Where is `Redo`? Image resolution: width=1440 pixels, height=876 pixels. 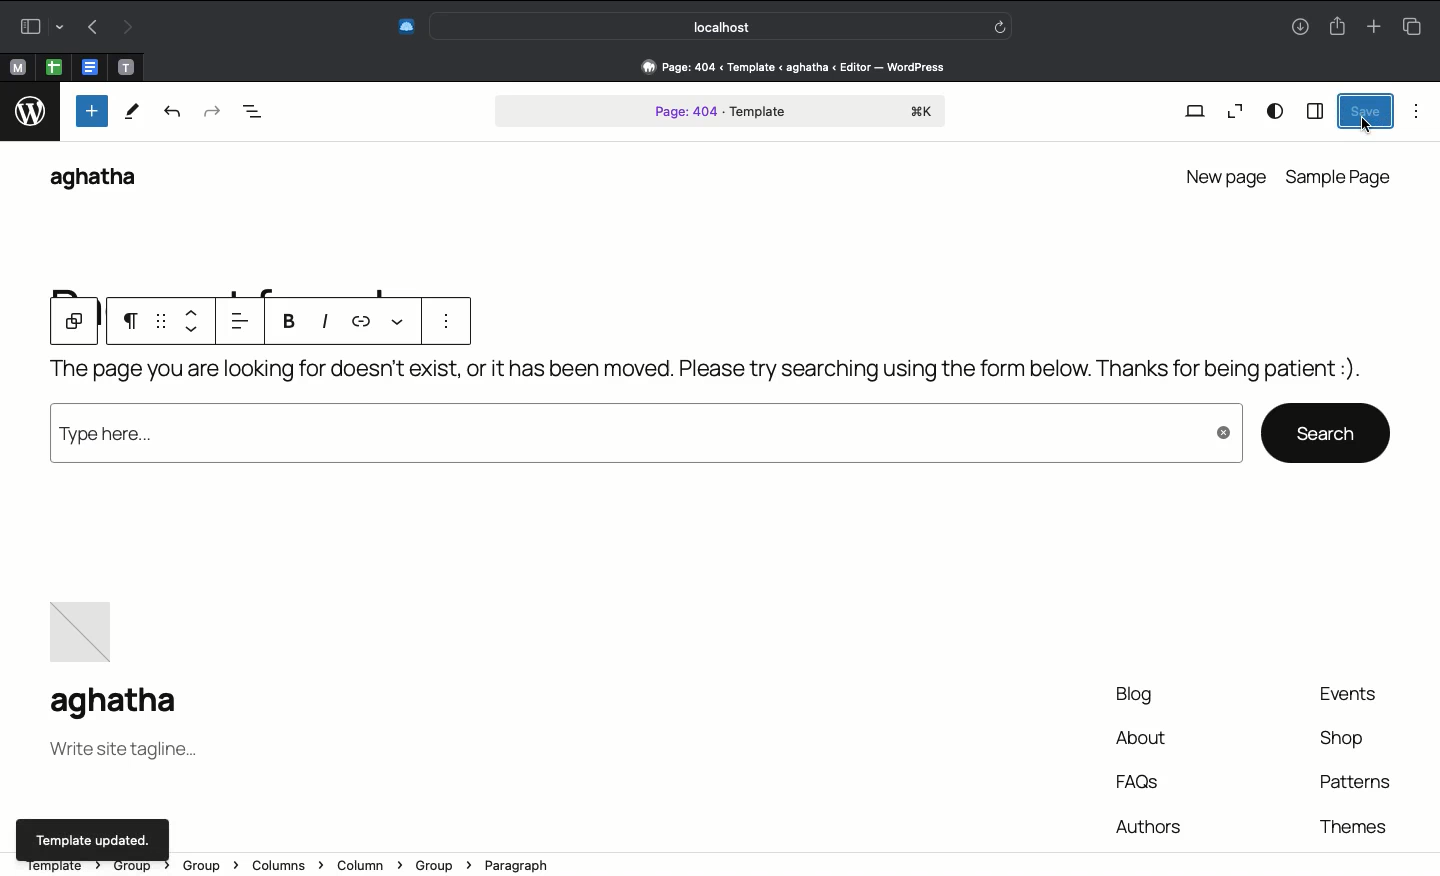 Redo is located at coordinates (125, 28).